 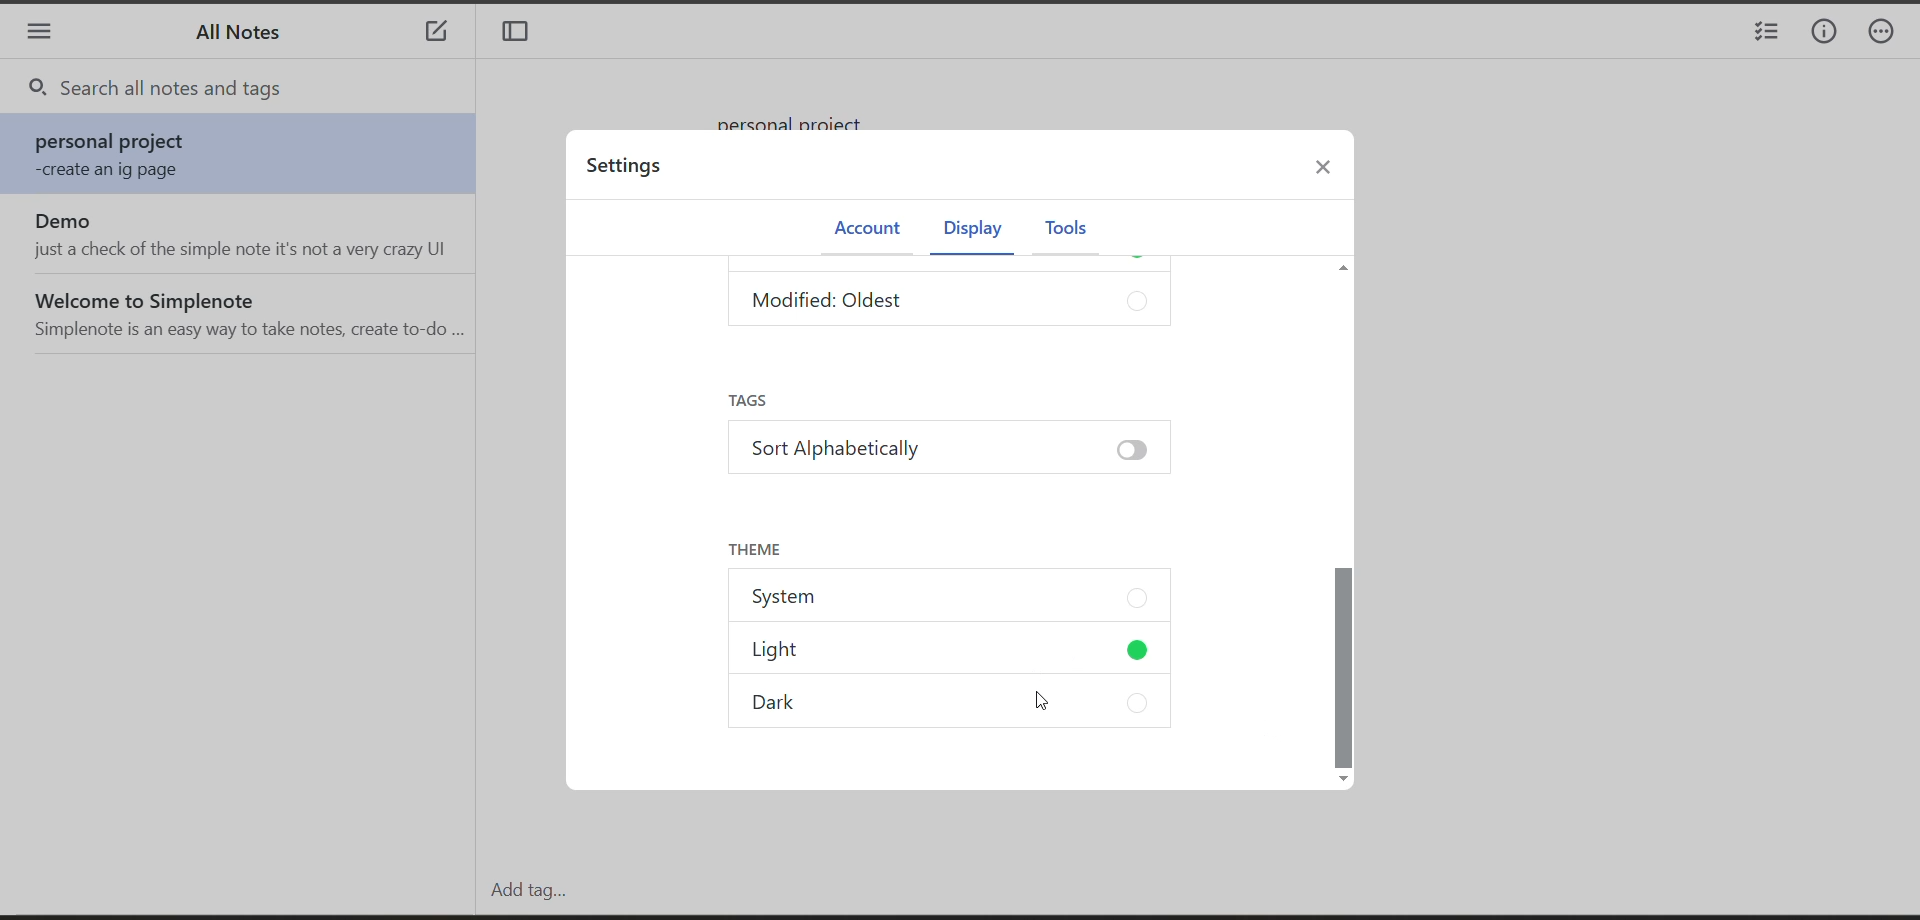 I want to click on light, so click(x=955, y=655).